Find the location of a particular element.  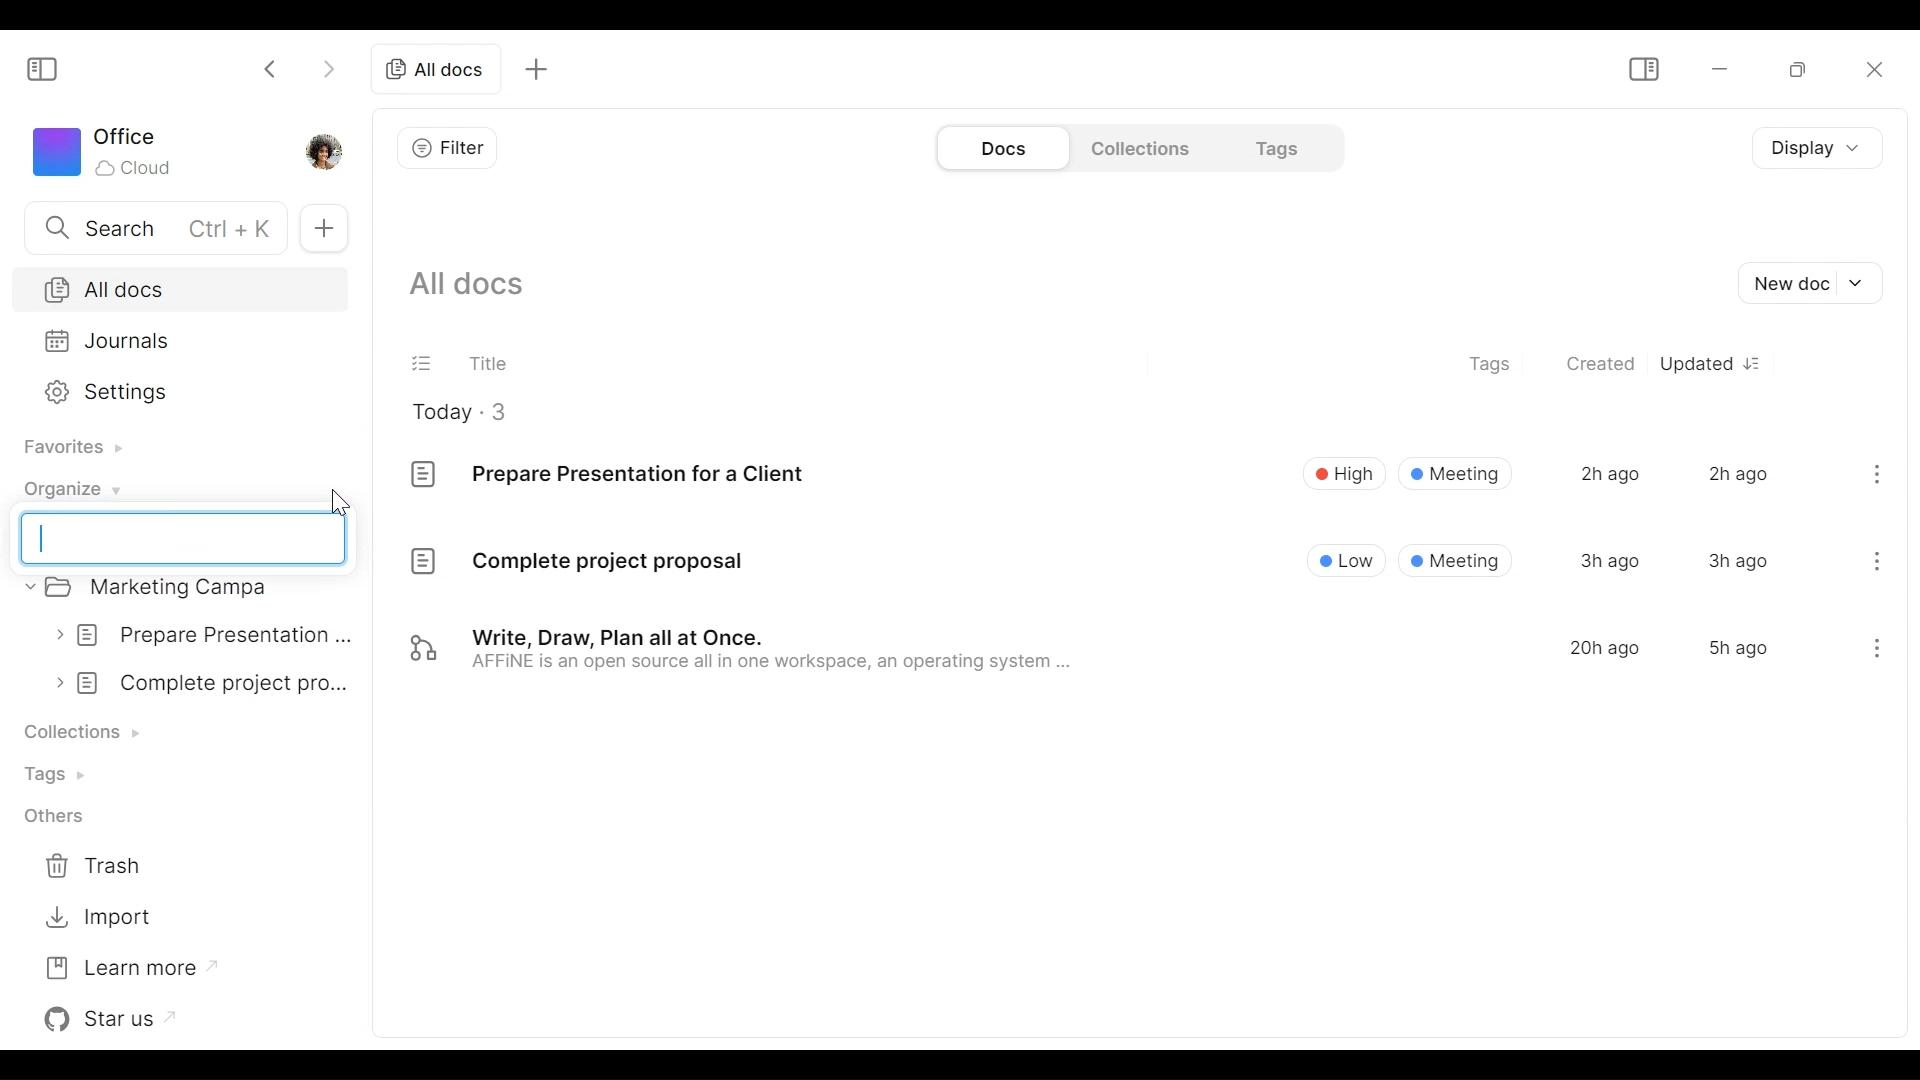

New document is located at coordinates (1815, 284).